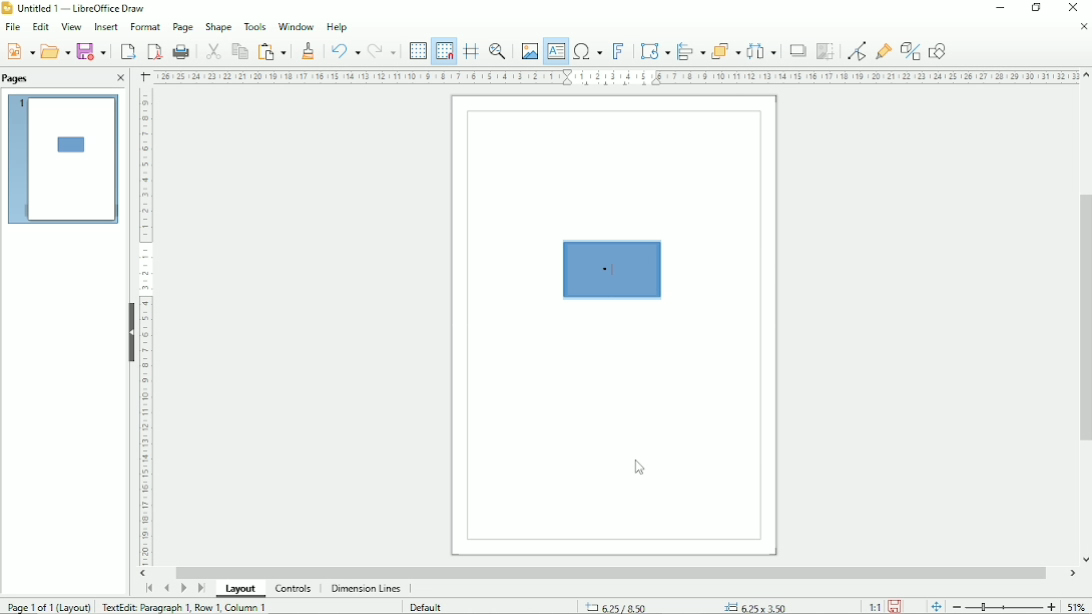  I want to click on Copy, so click(238, 50).